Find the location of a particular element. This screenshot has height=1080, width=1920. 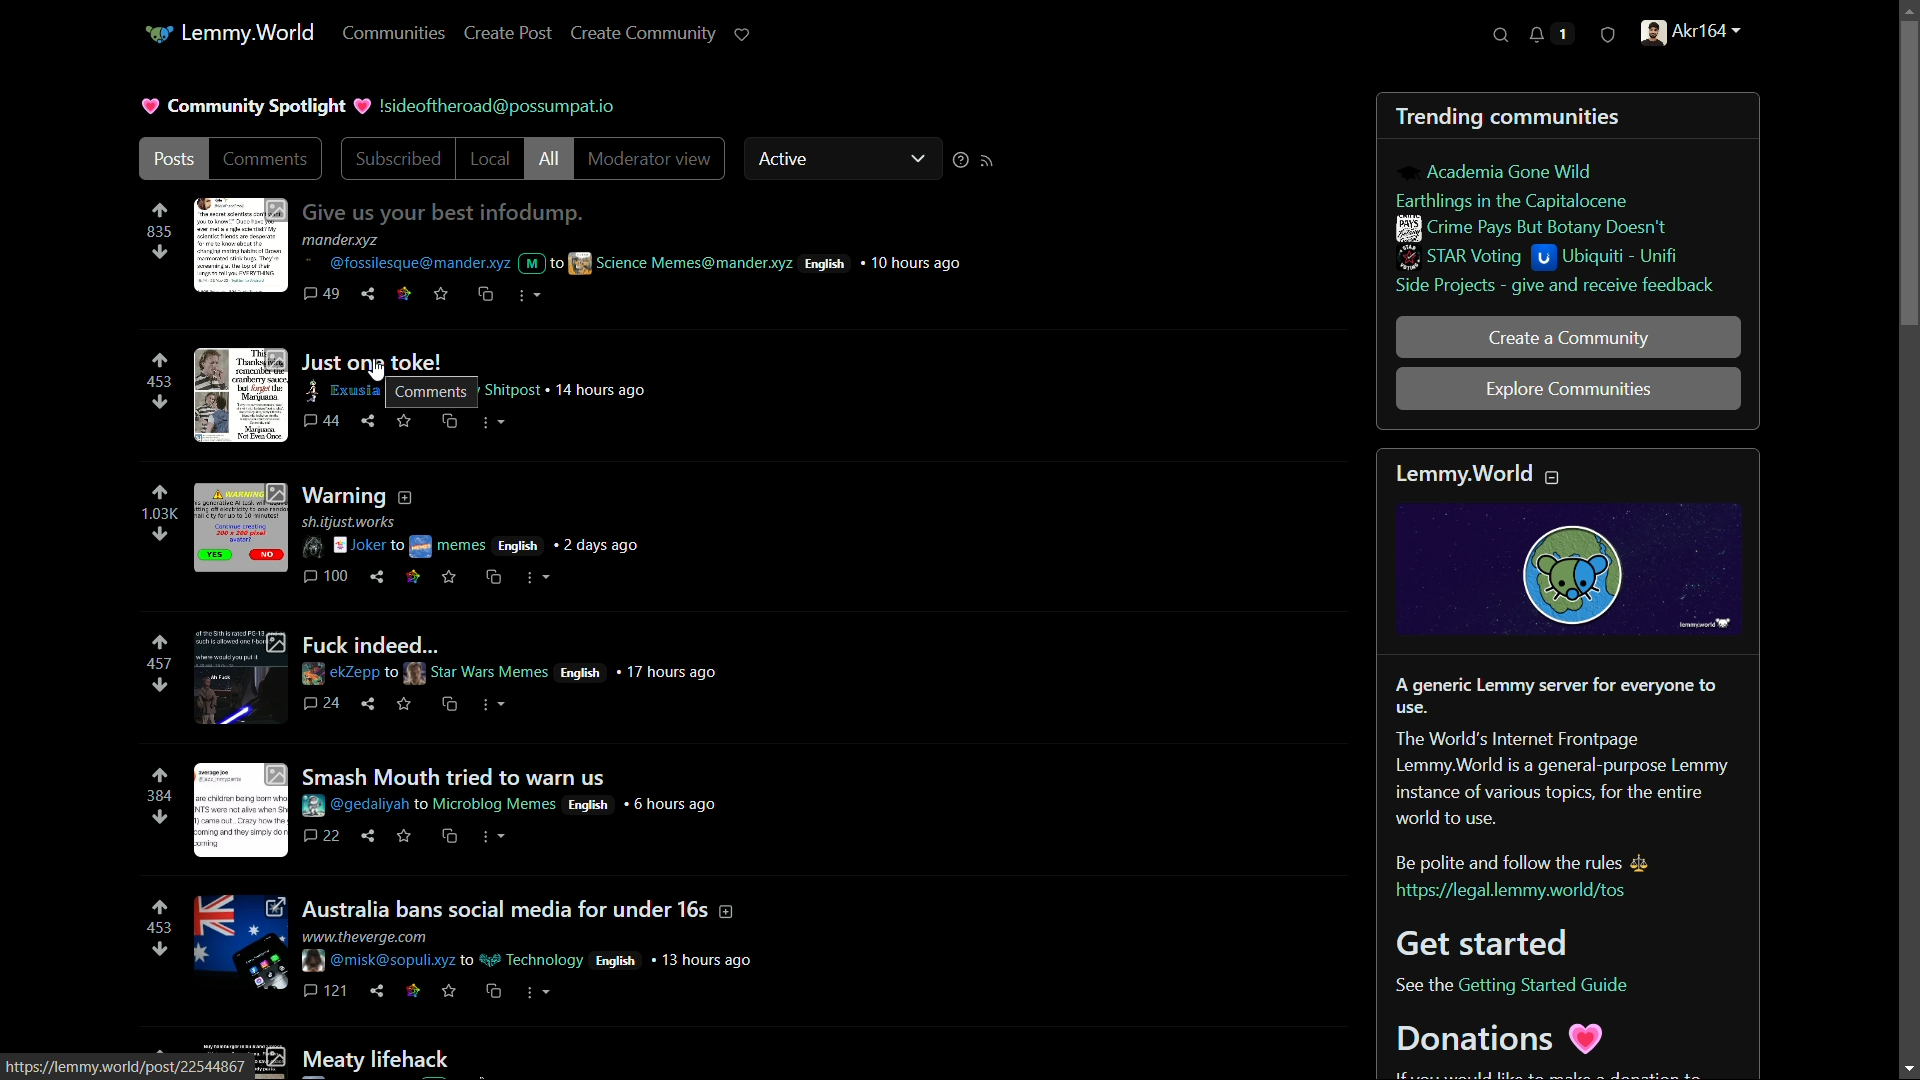

44 comments is located at coordinates (323, 420).